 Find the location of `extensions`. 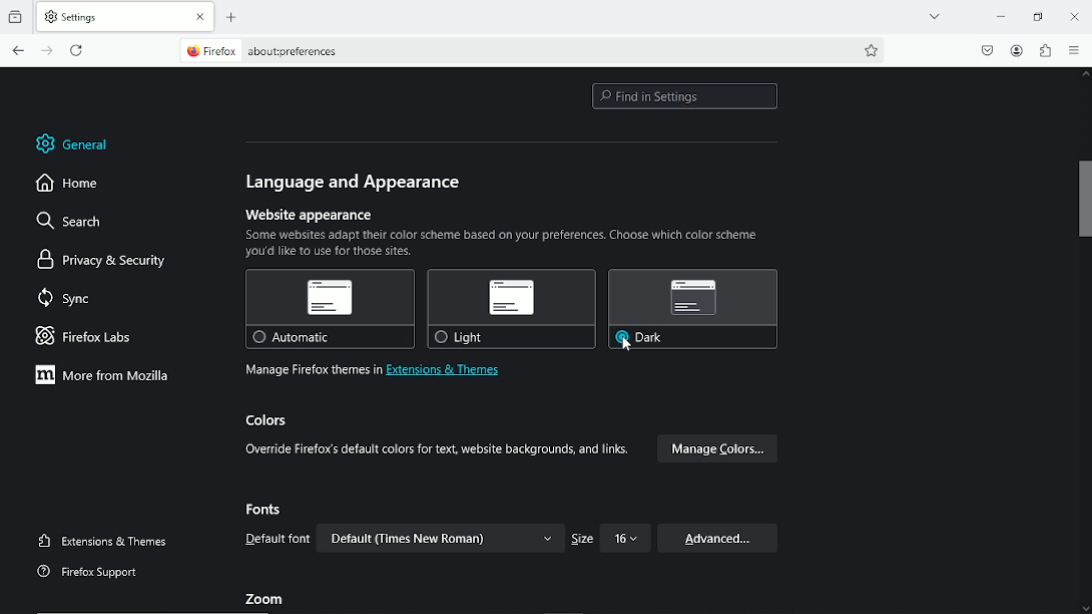

extensions is located at coordinates (1045, 51).